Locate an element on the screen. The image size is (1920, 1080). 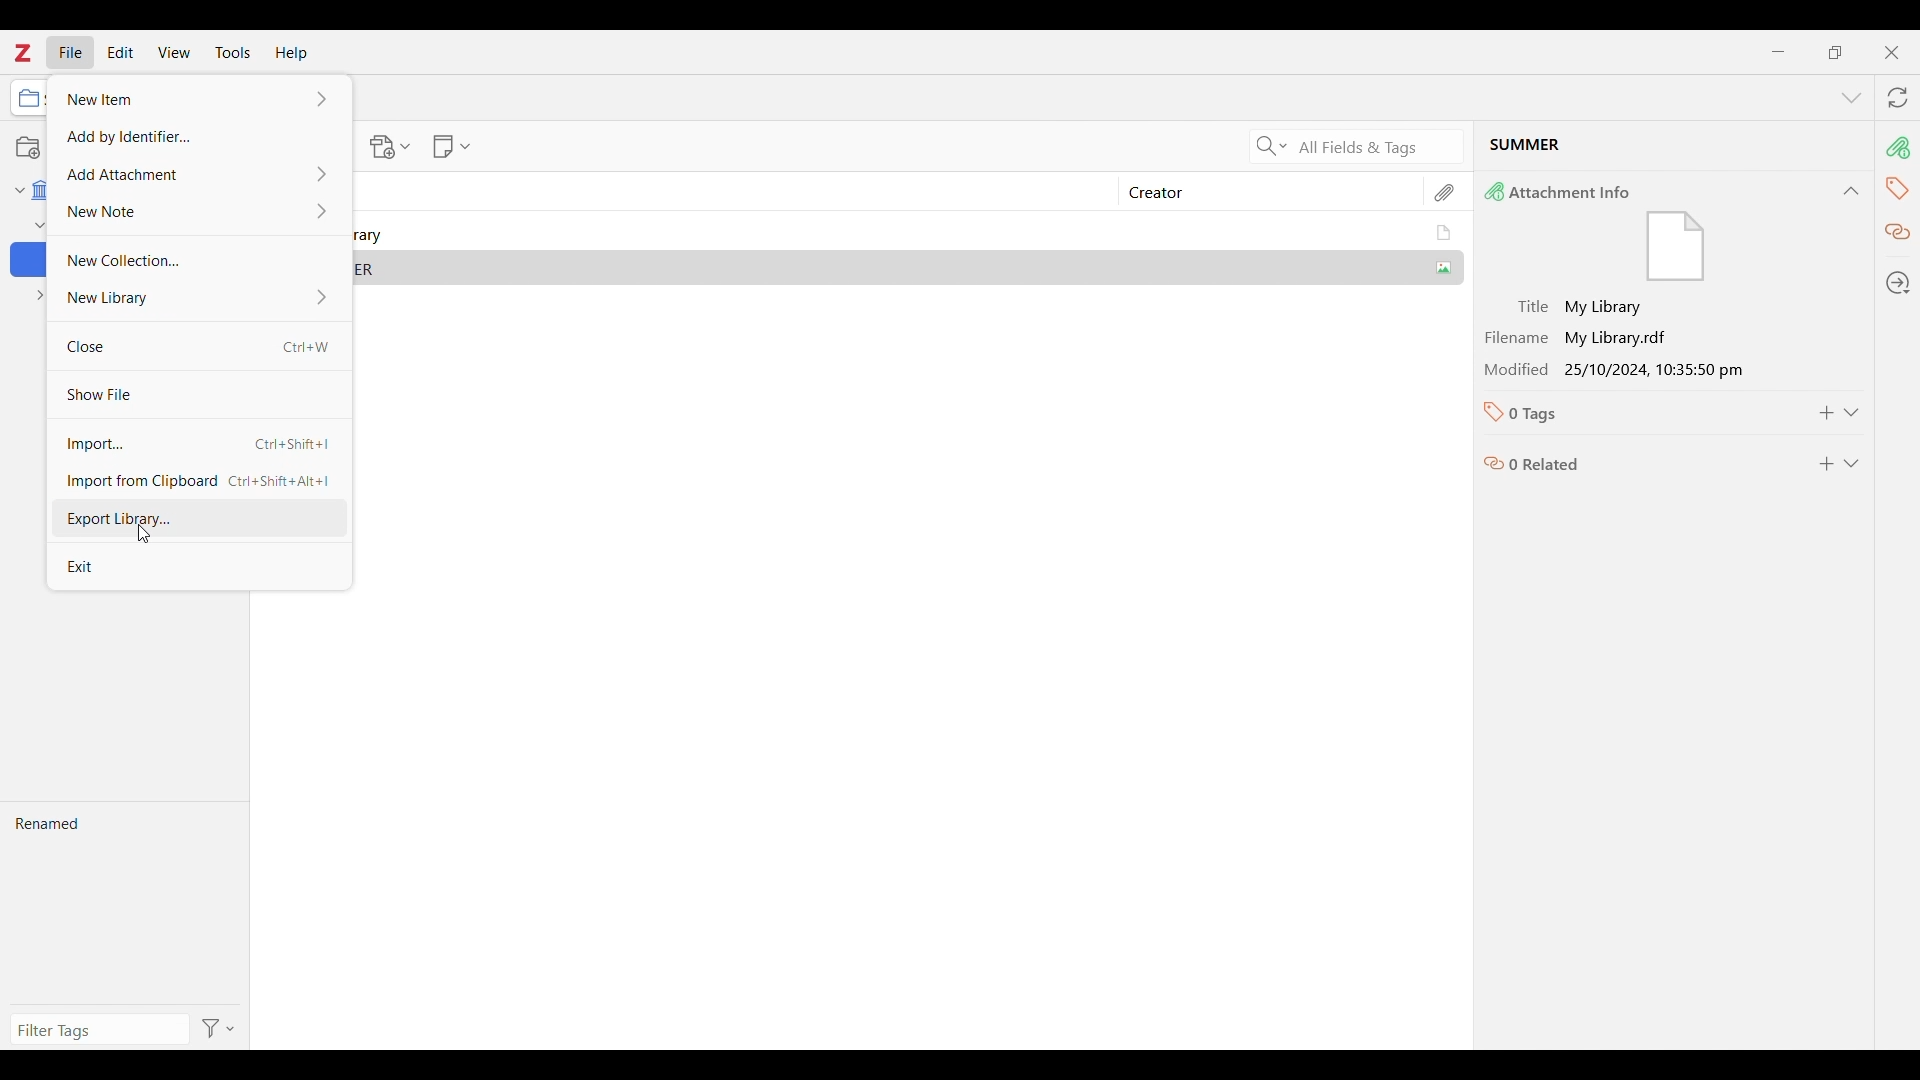
logo is located at coordinates (23, 52).